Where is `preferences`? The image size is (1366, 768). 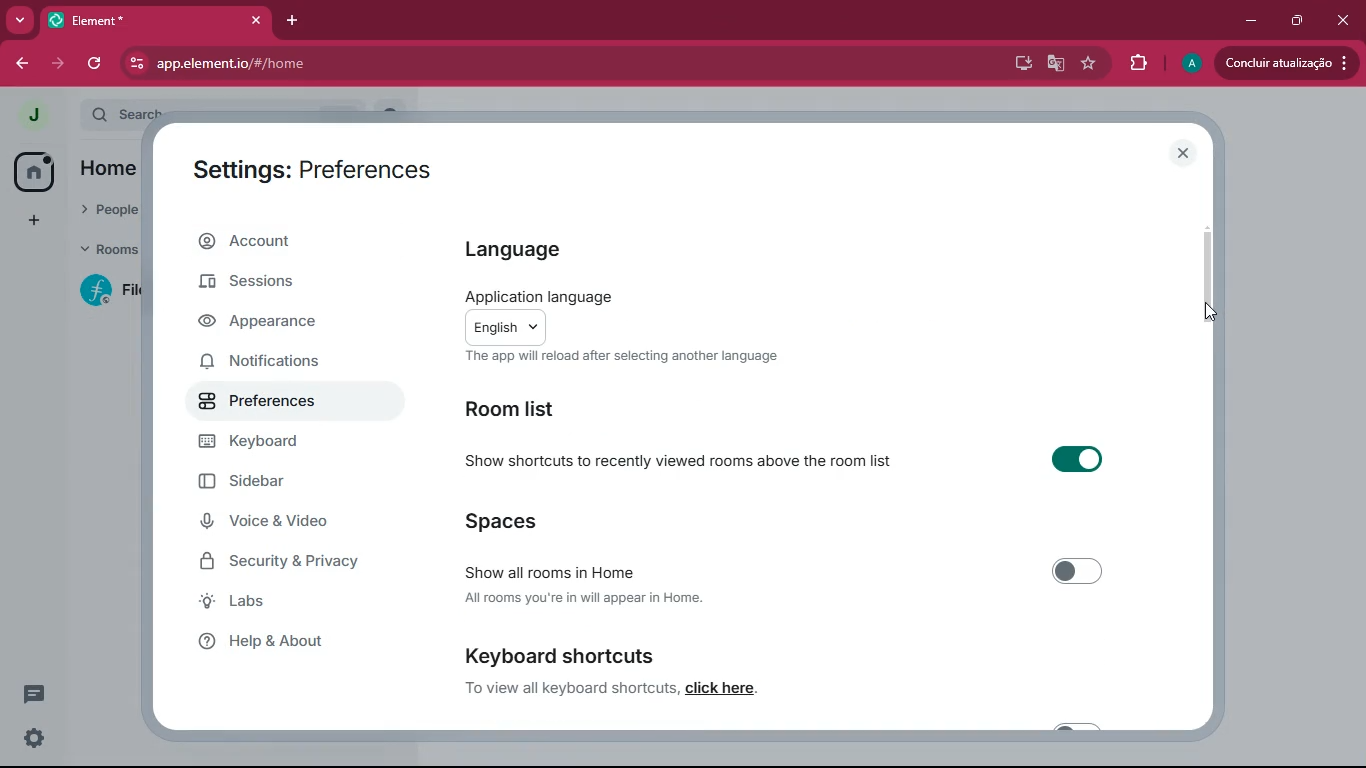 preferences is located at coordinates (286, 402).